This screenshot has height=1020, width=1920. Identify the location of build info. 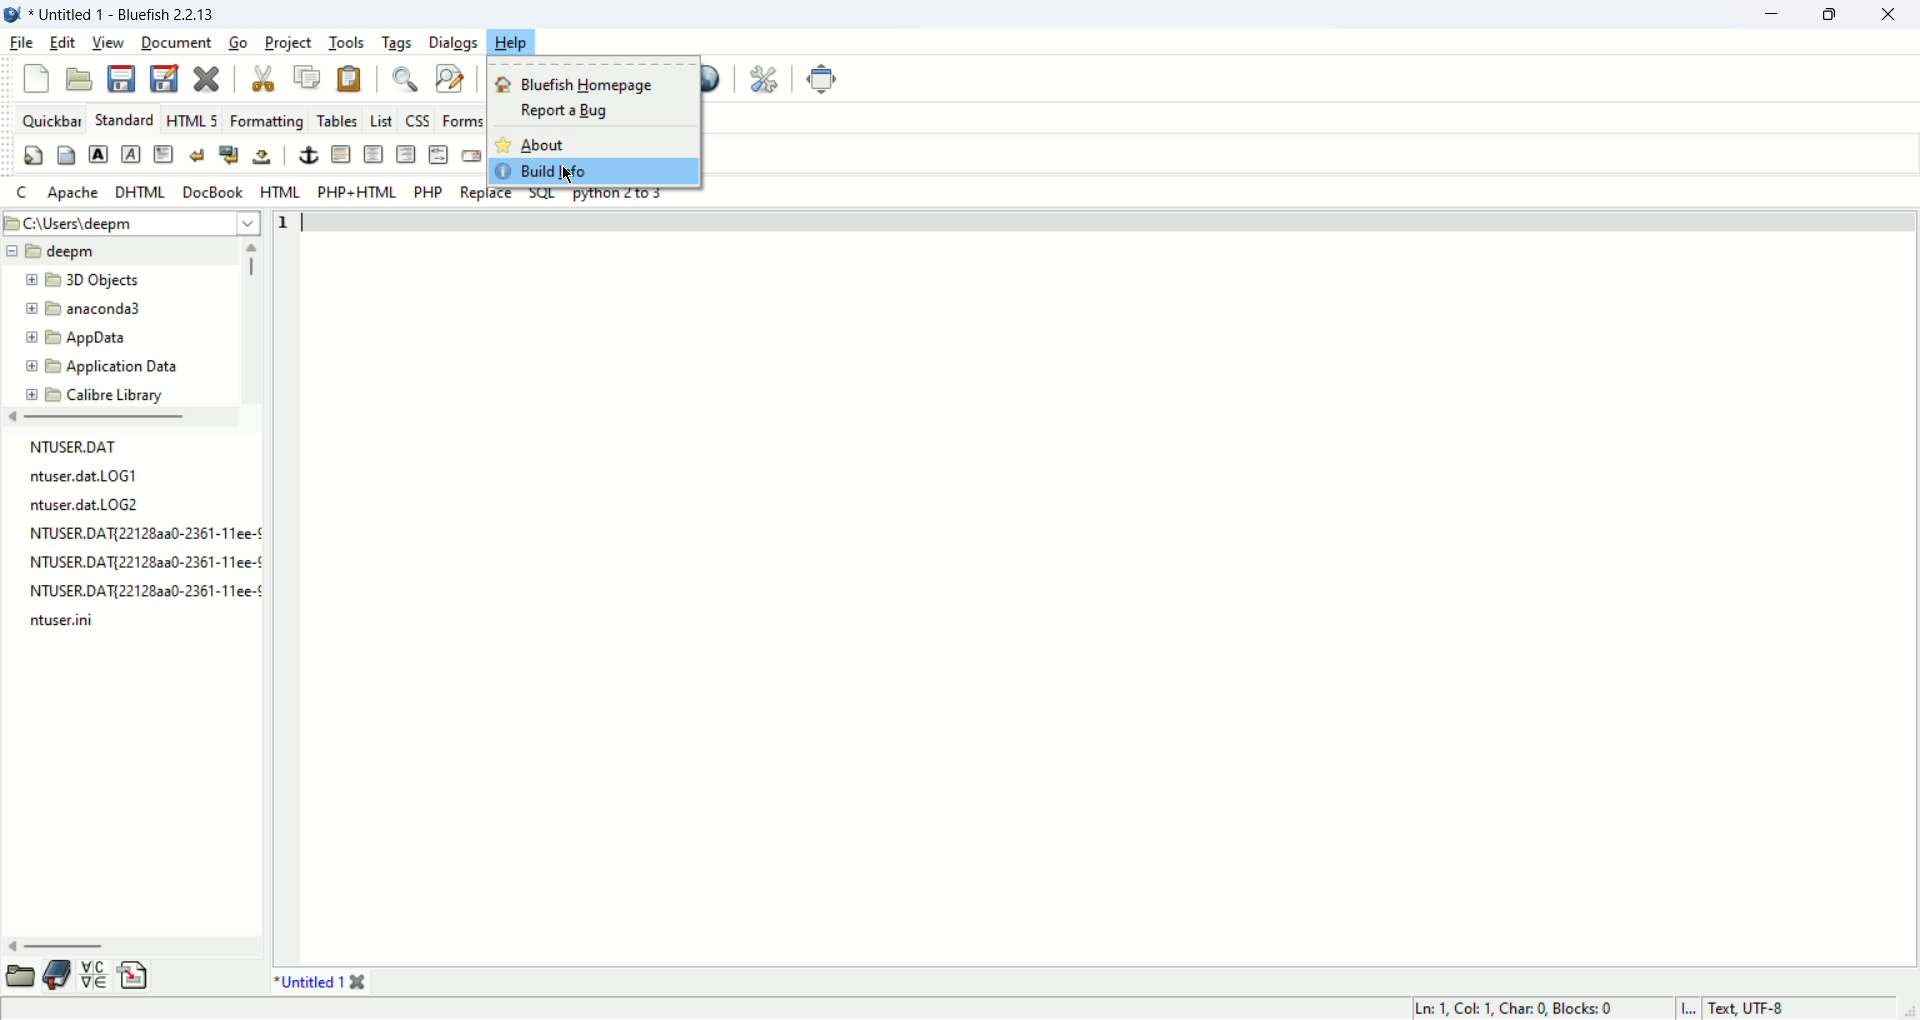
(587, 172).